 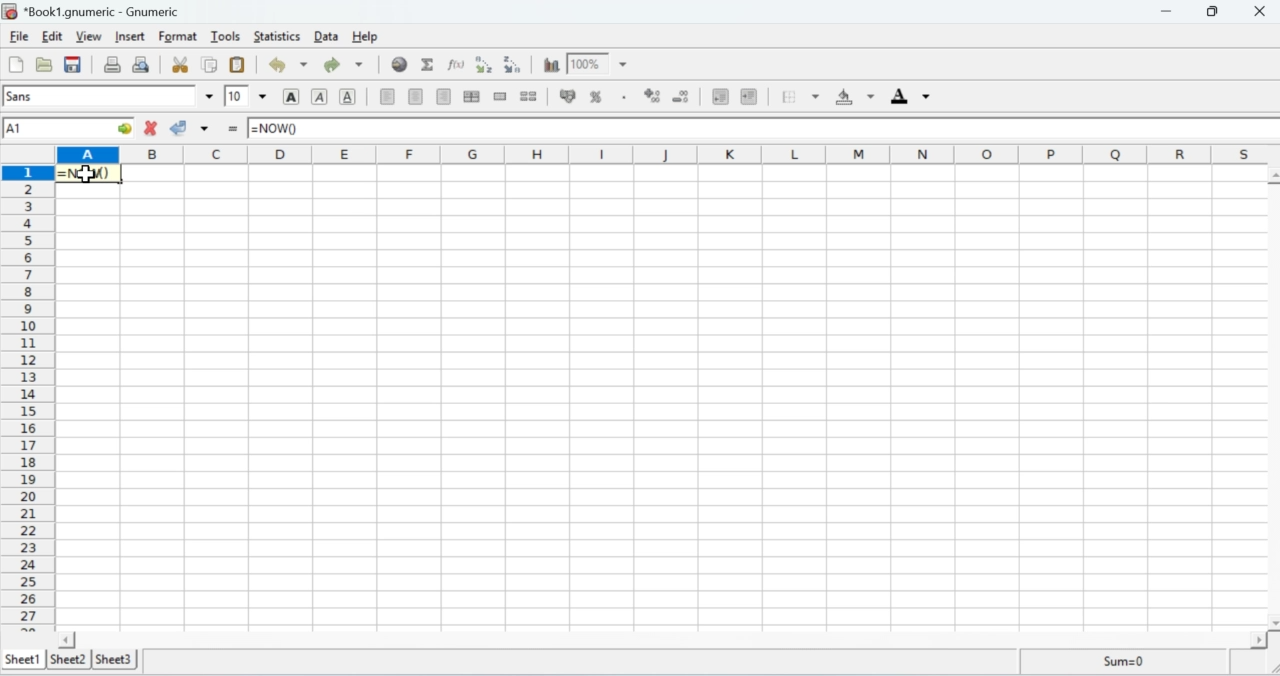 I want to click on Formula bar, so click(x=798, y=129).